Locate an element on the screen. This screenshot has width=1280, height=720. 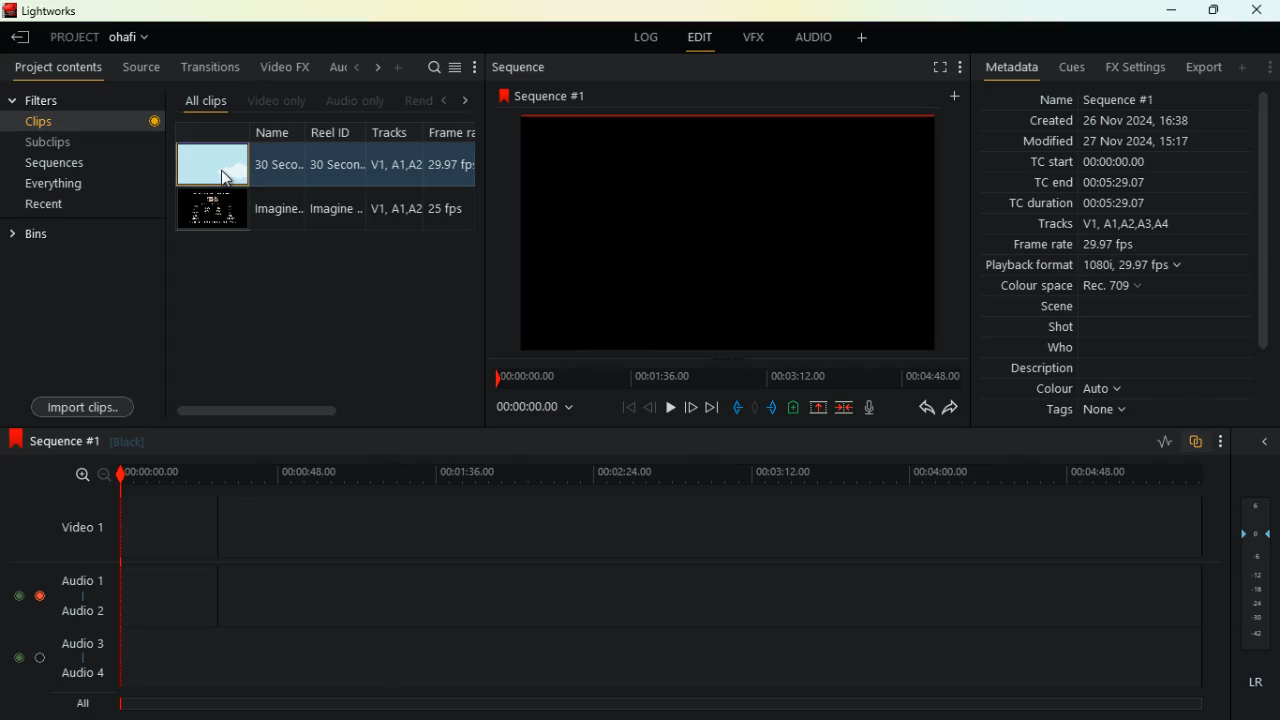
all is located at coordinates (86, 706).